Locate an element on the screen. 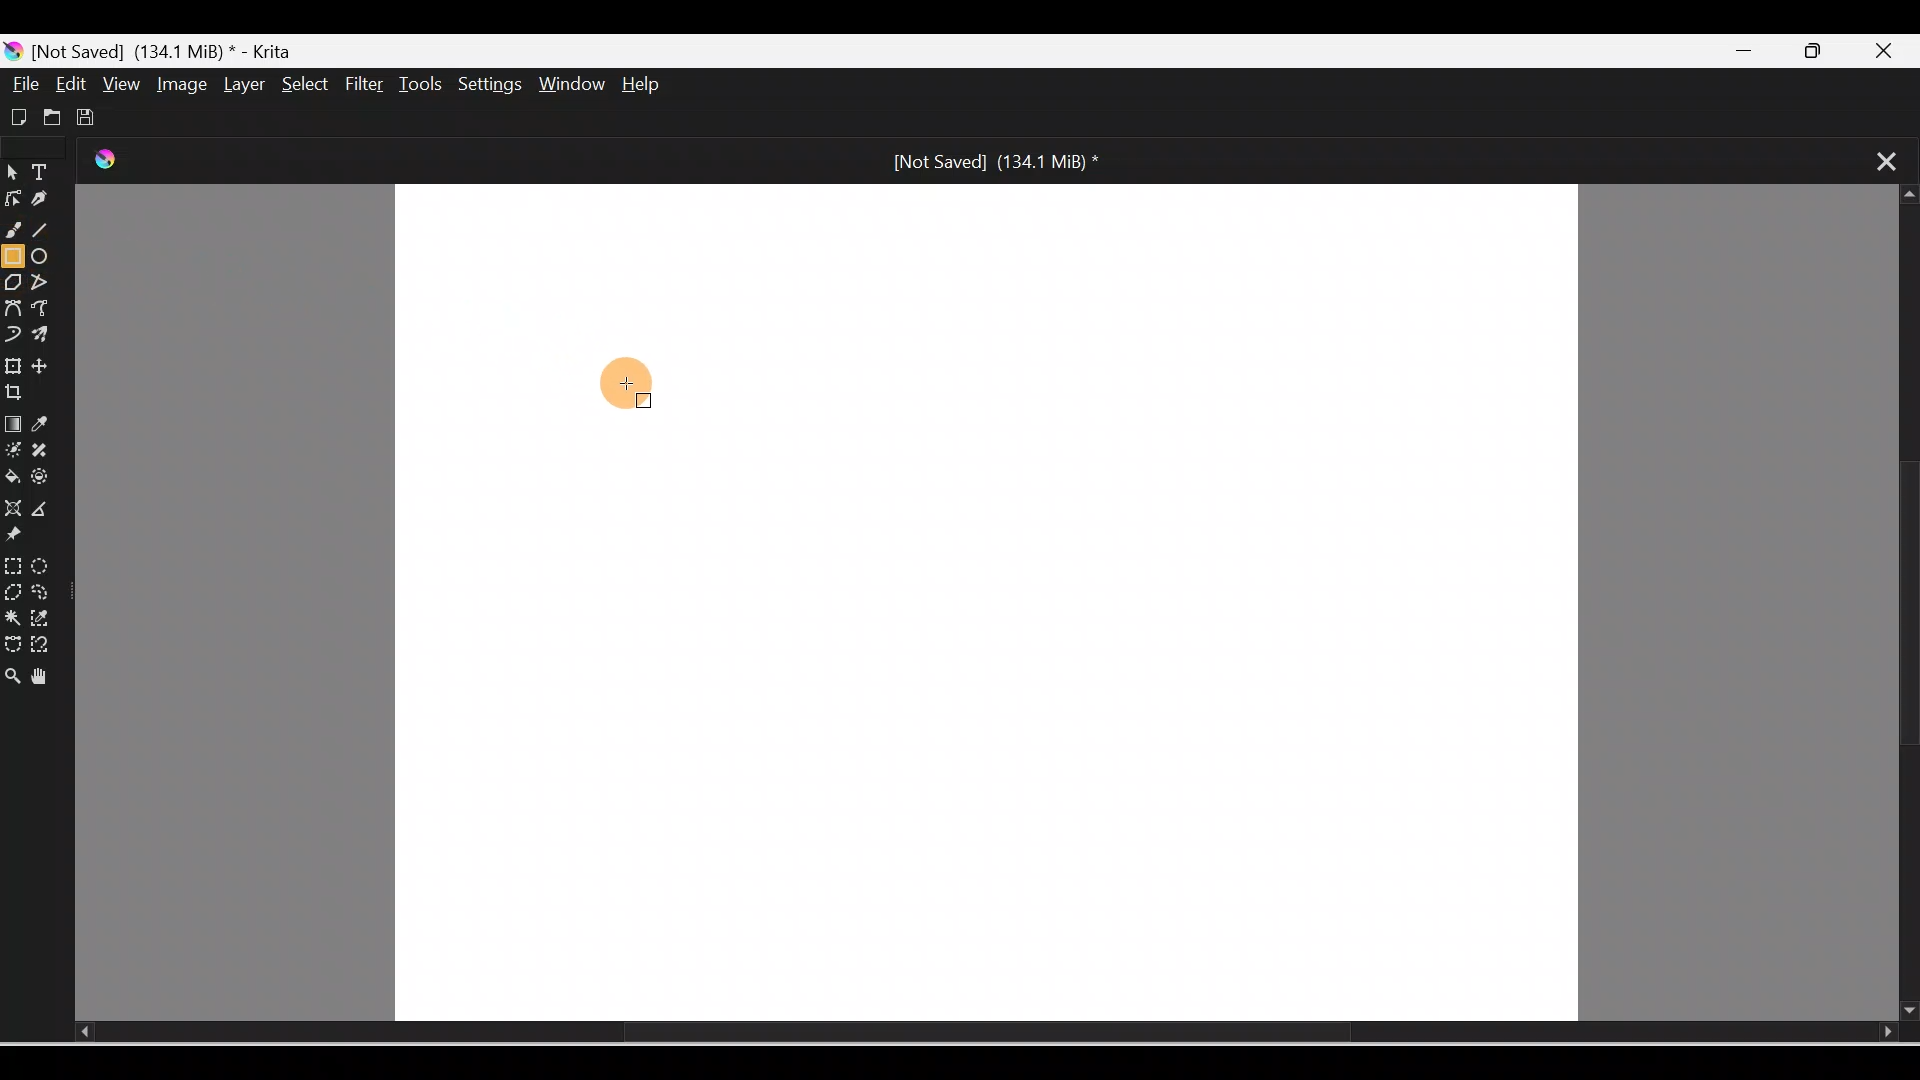 The width and height of the screenshot is (1920, 1080). Minimize is located at coordinates (1748, 52).